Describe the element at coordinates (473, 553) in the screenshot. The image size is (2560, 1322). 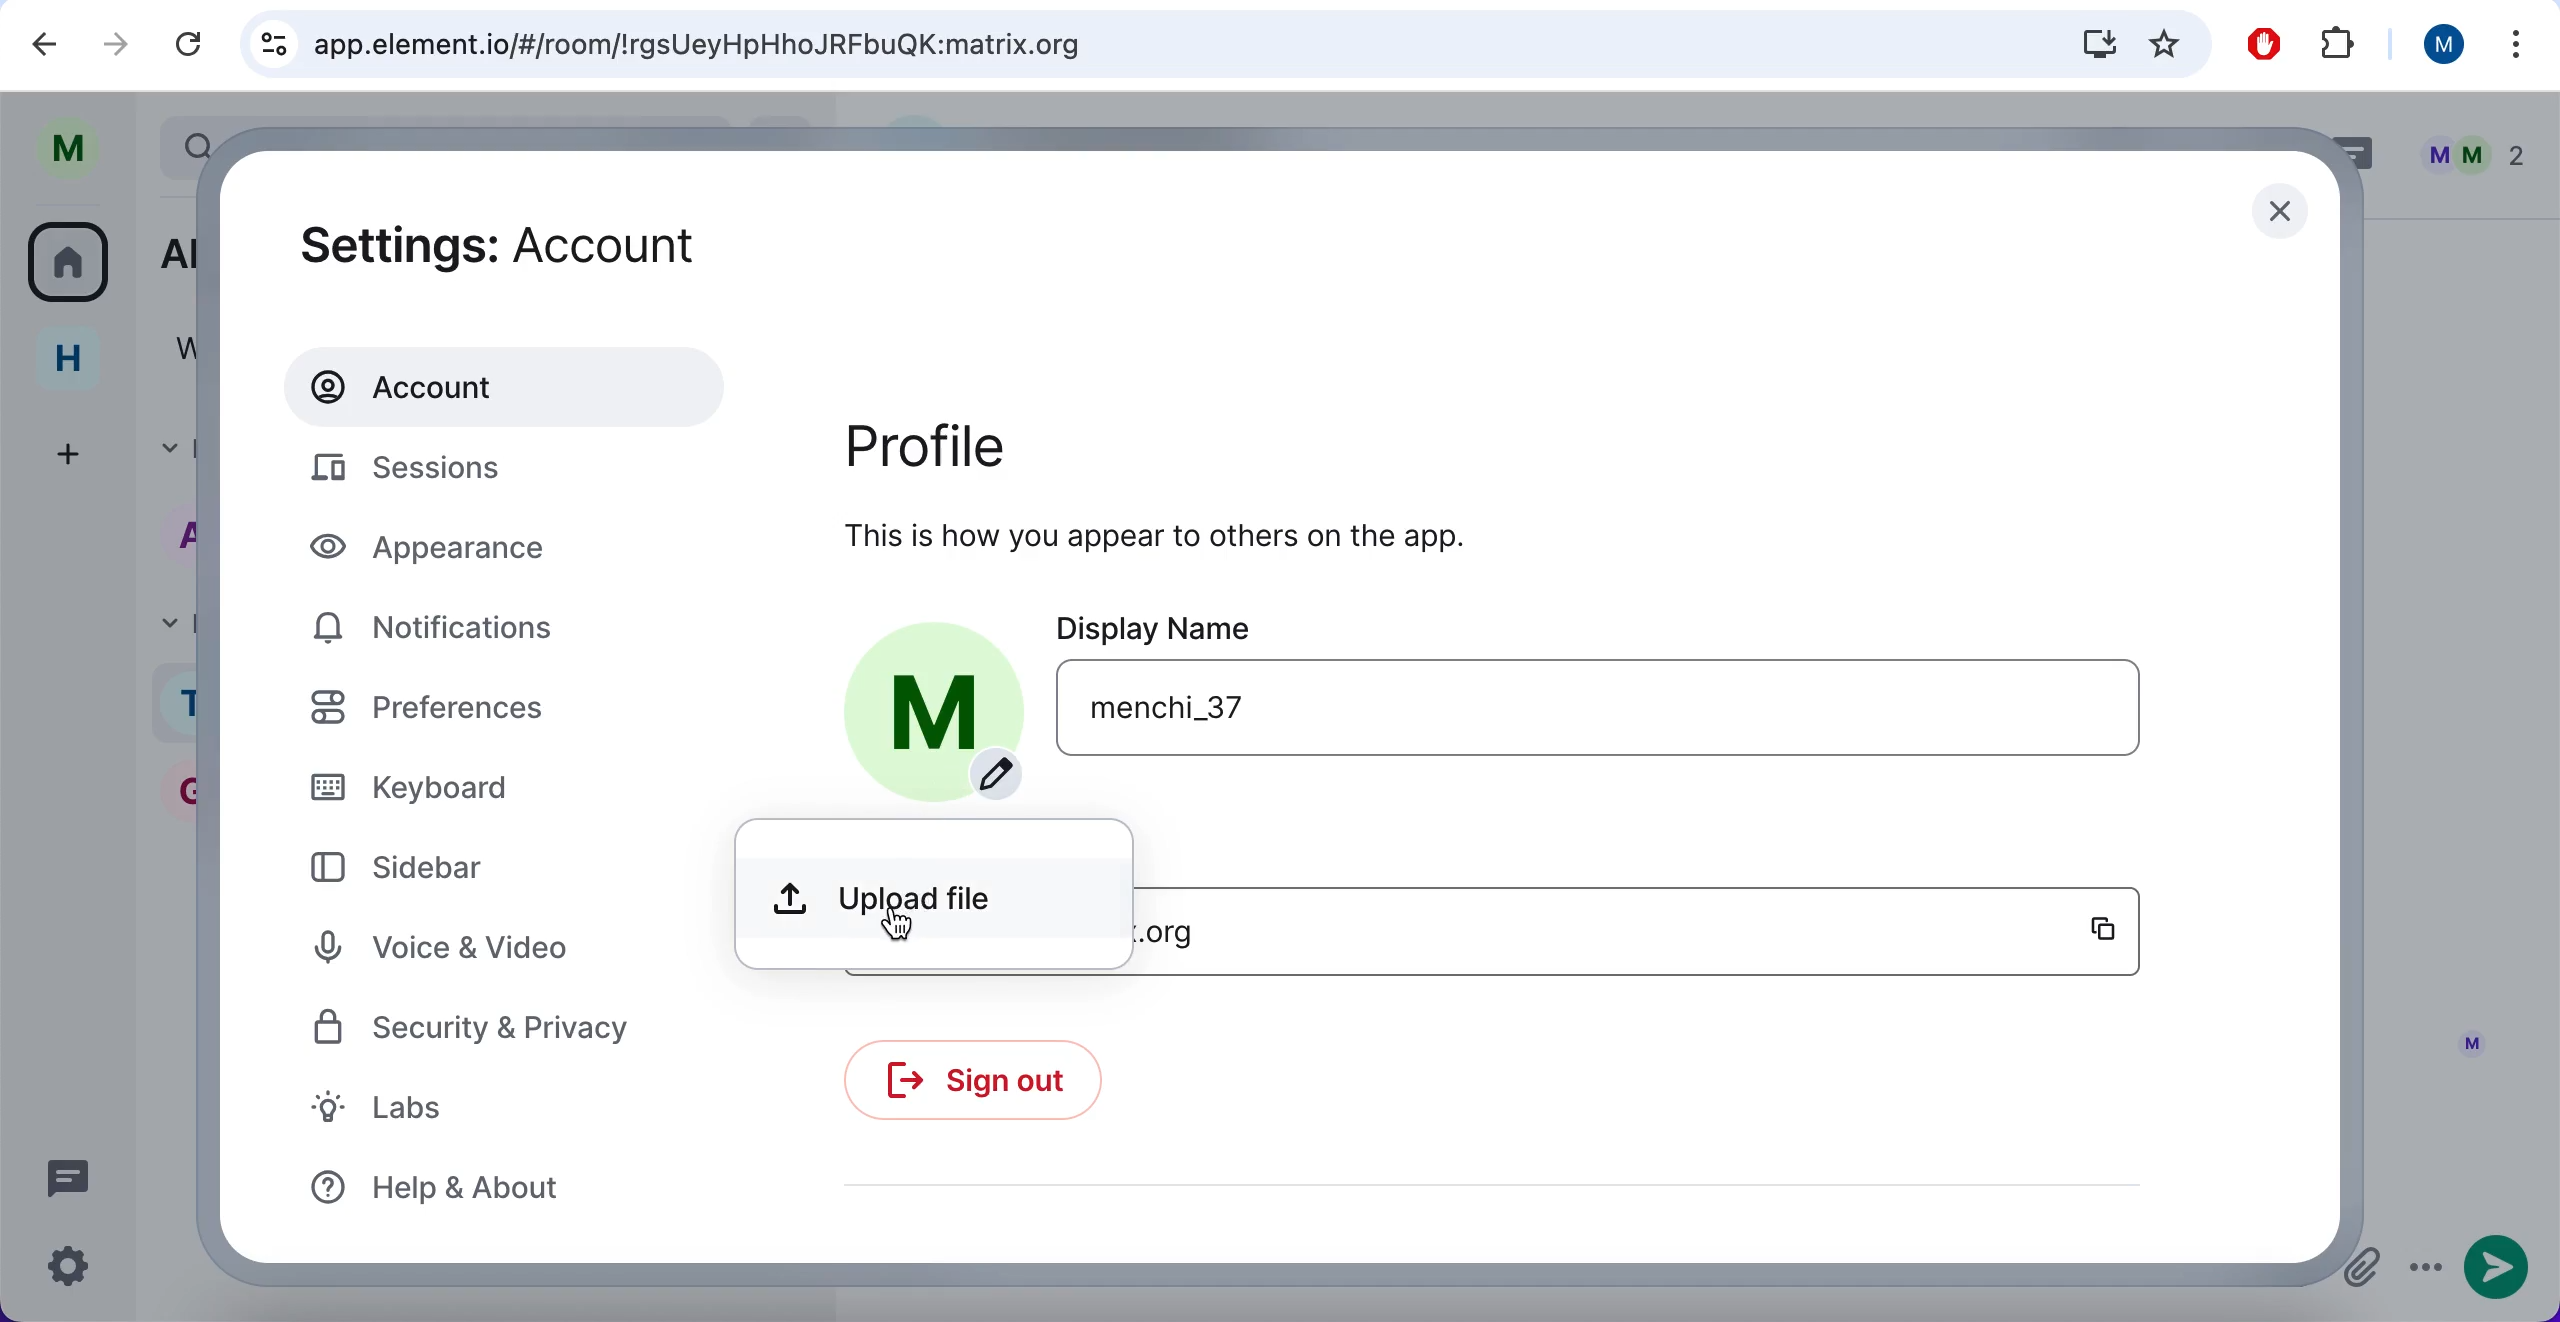
I see `appearance` at that location.